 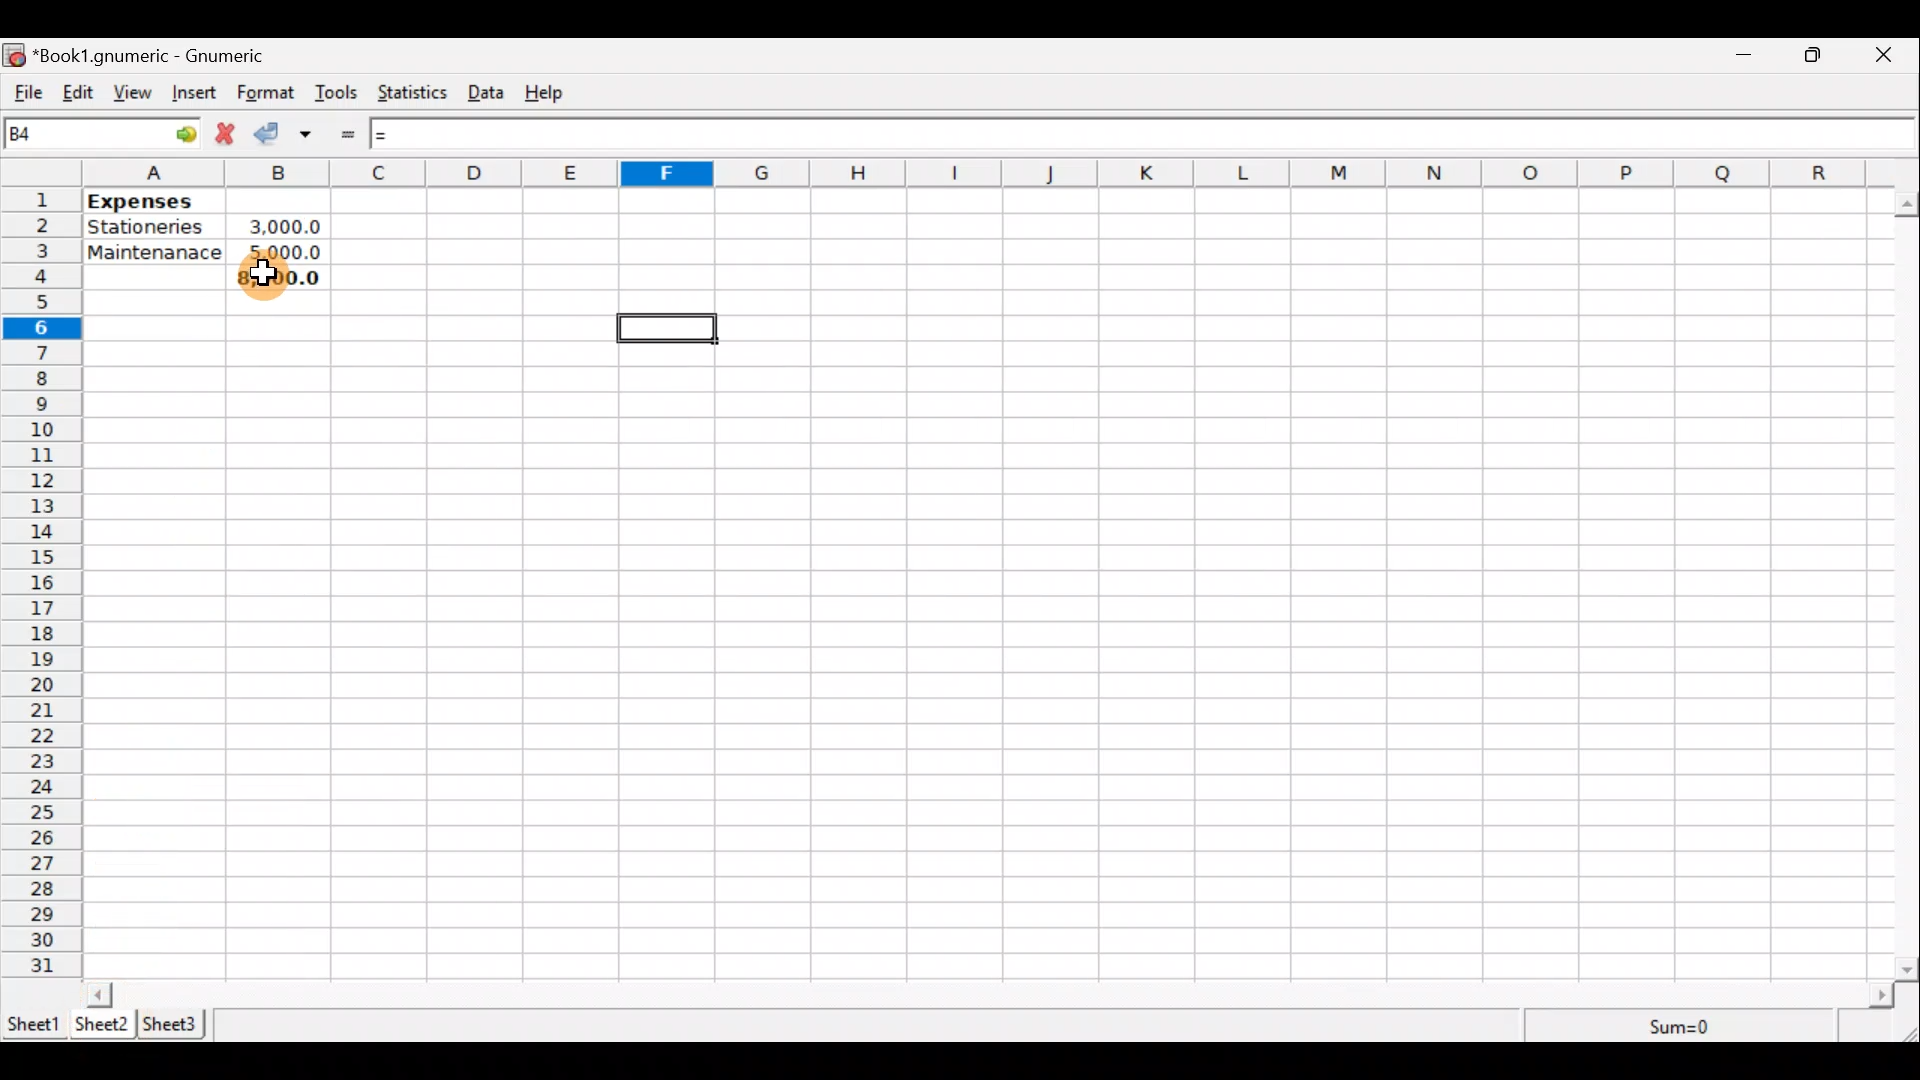 What do you see at coordinates (288, 224) in the screenshot?
I see `3000` at bounding box center [288, 224].